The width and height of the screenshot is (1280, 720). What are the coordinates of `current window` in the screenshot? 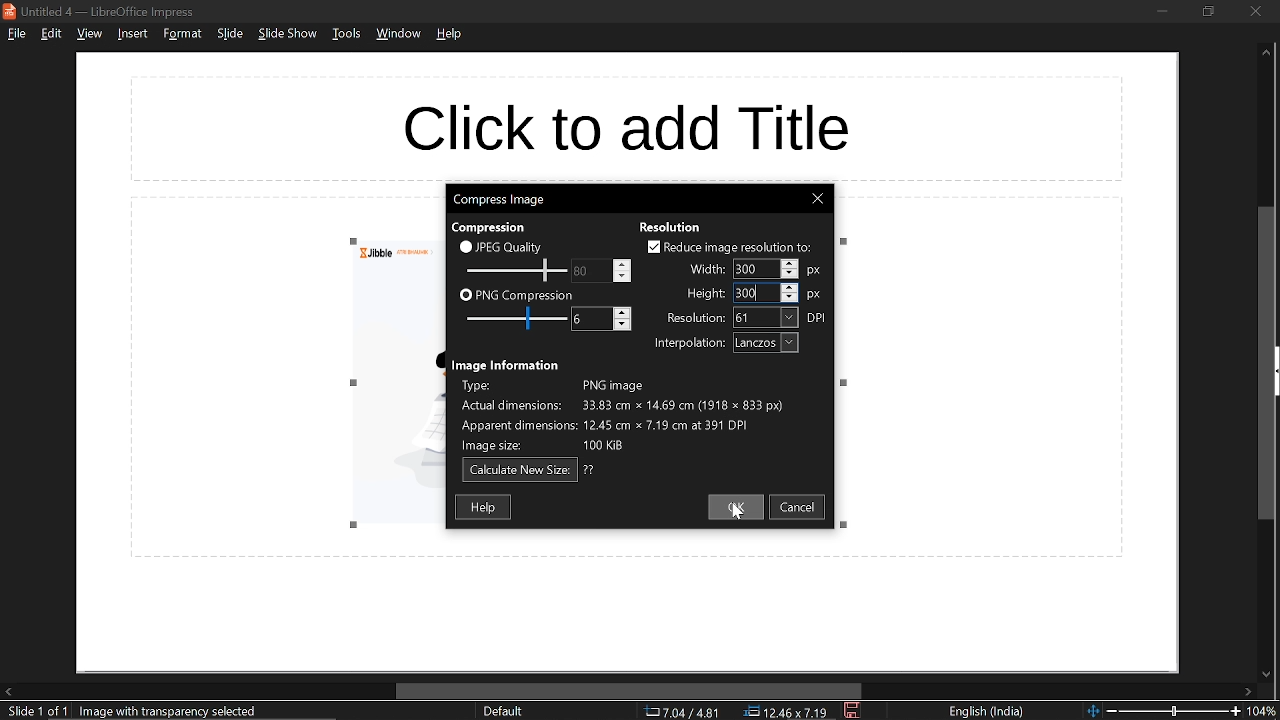 It's located at (102, 10).